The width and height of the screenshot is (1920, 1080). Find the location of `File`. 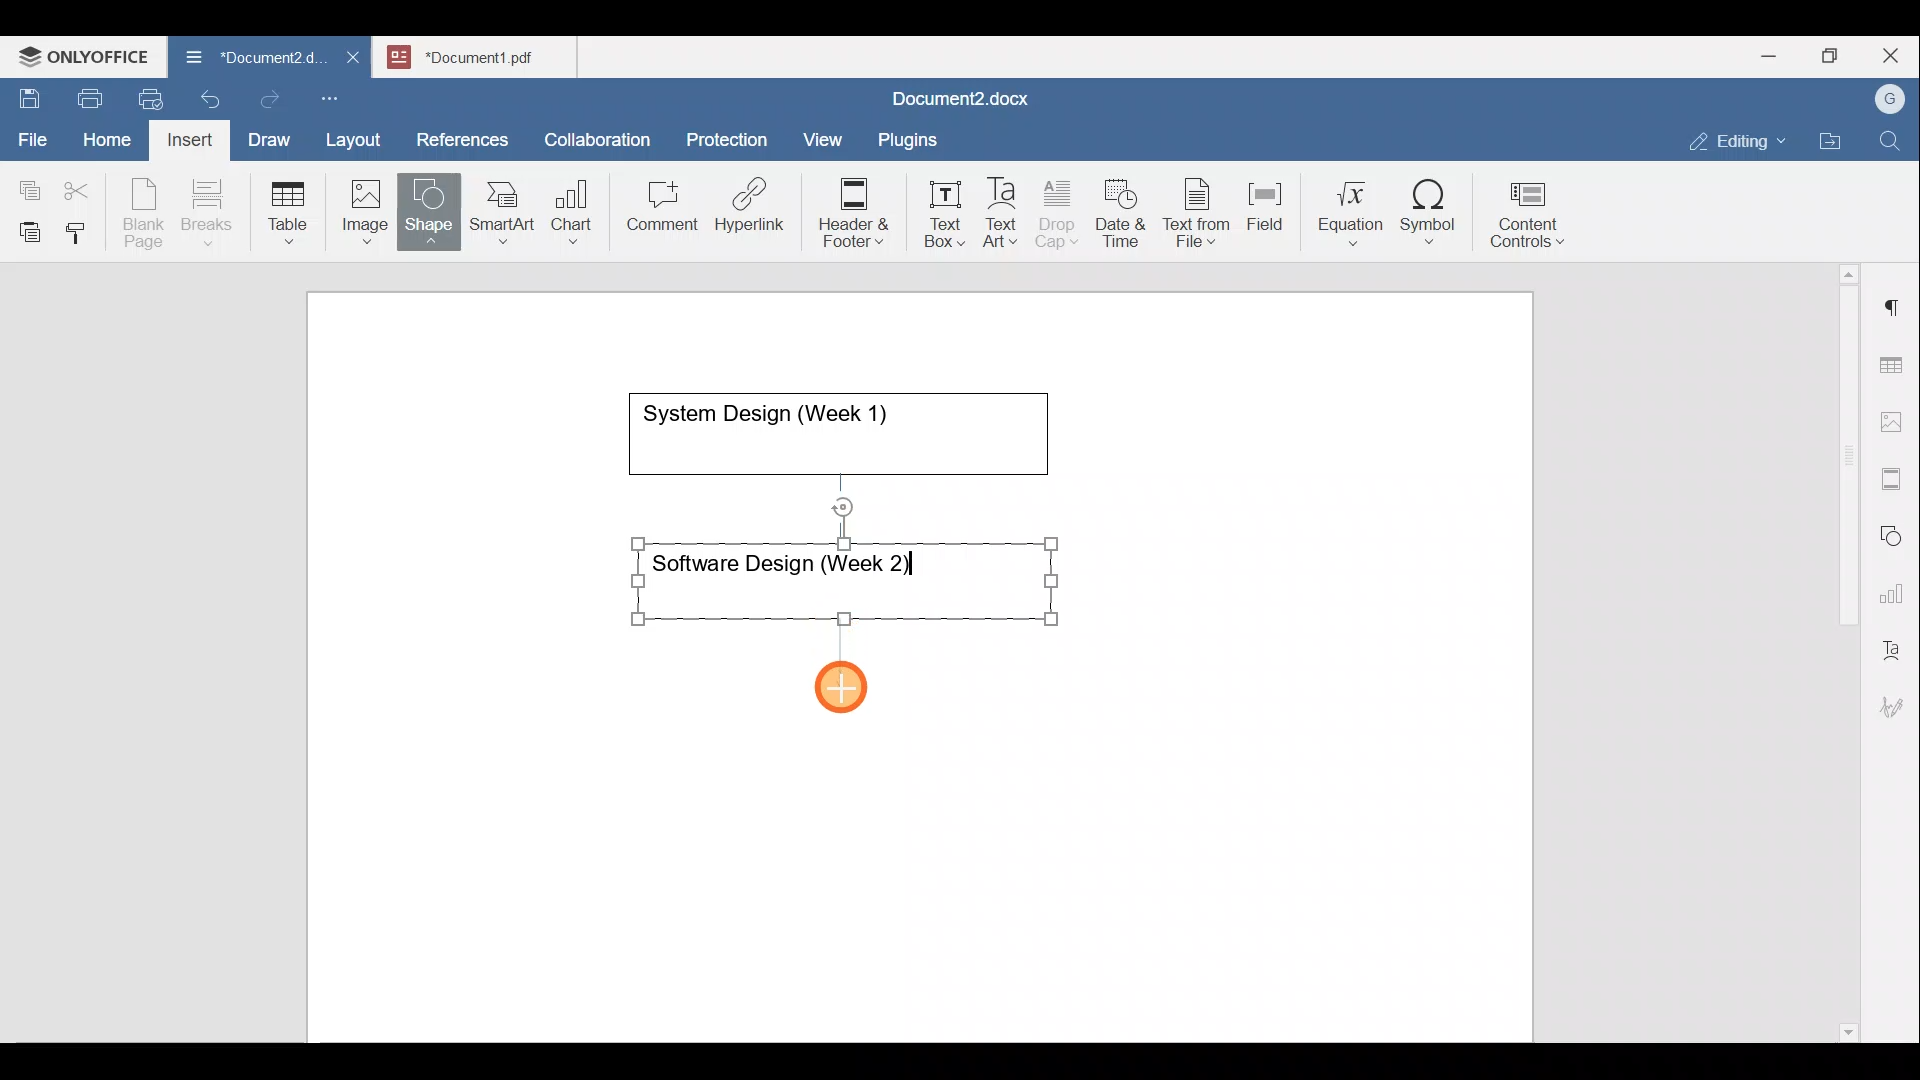

File is located at coordinates (34, 133).